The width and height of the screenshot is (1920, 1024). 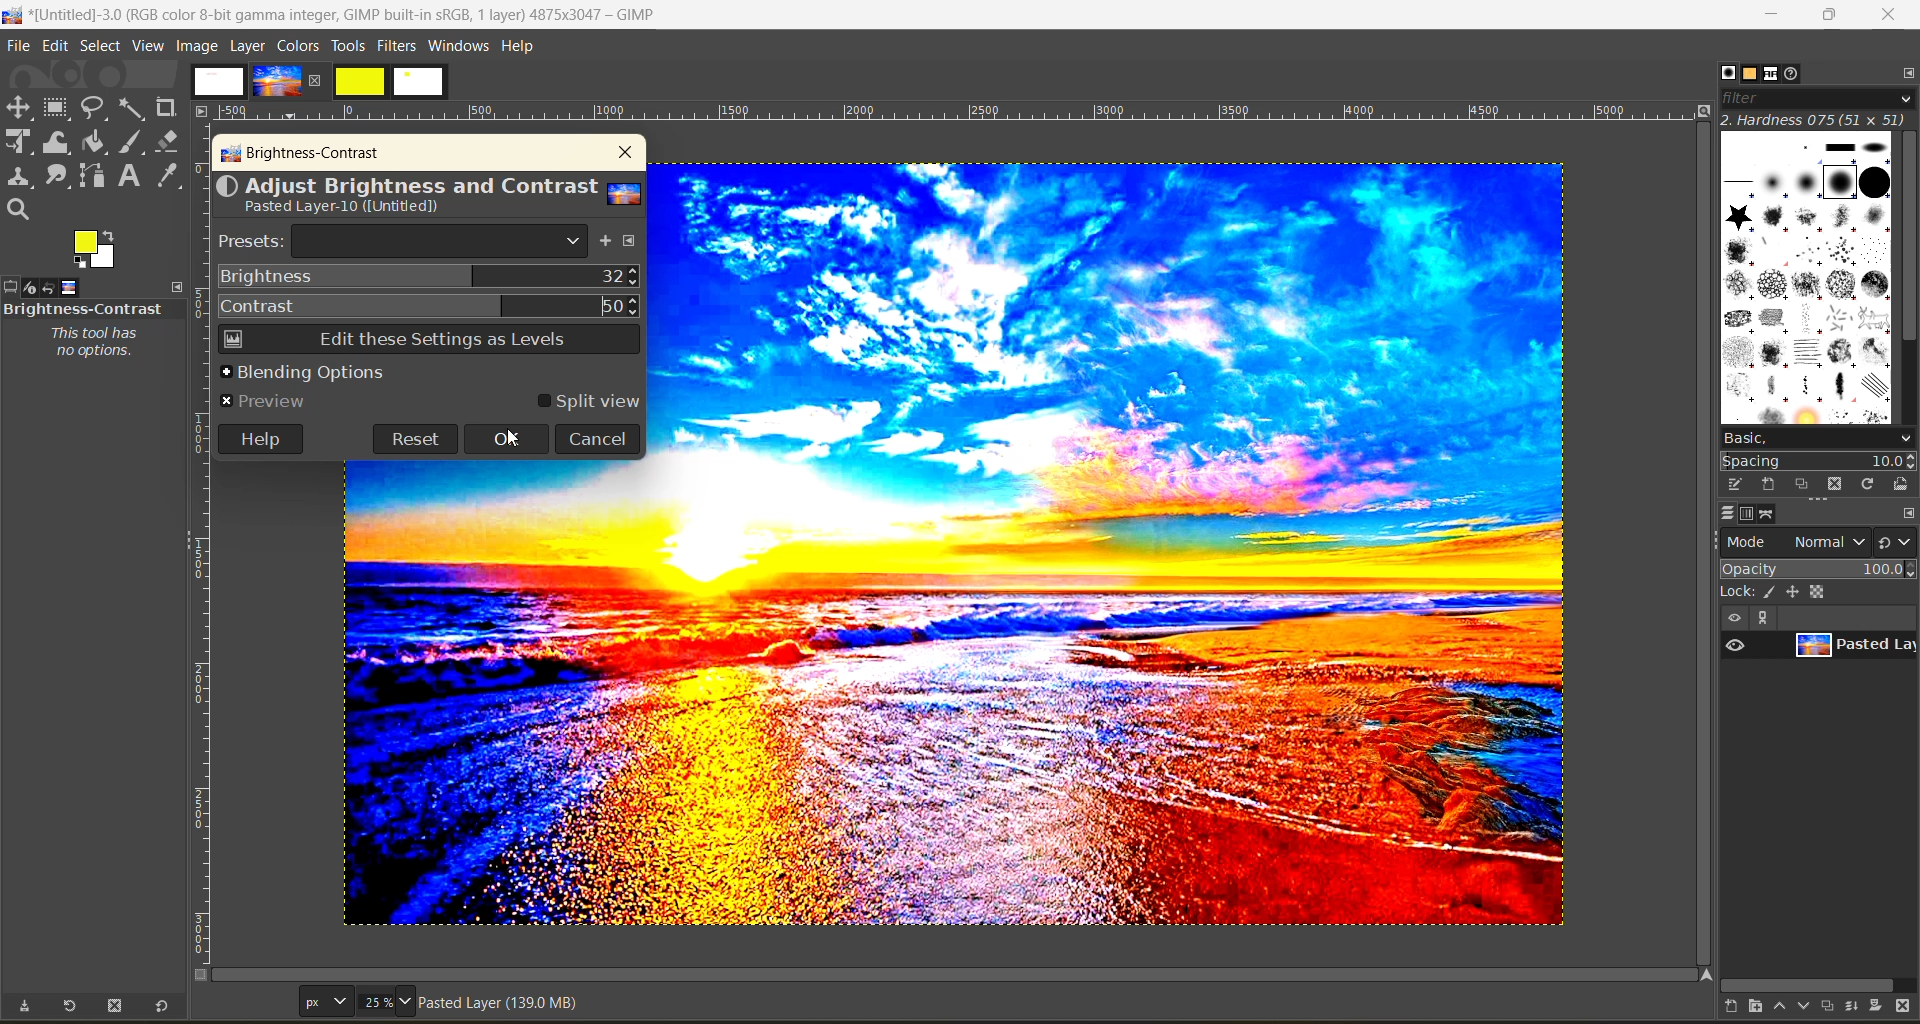 I want to click on brushes, so click(x=1728, y=73).